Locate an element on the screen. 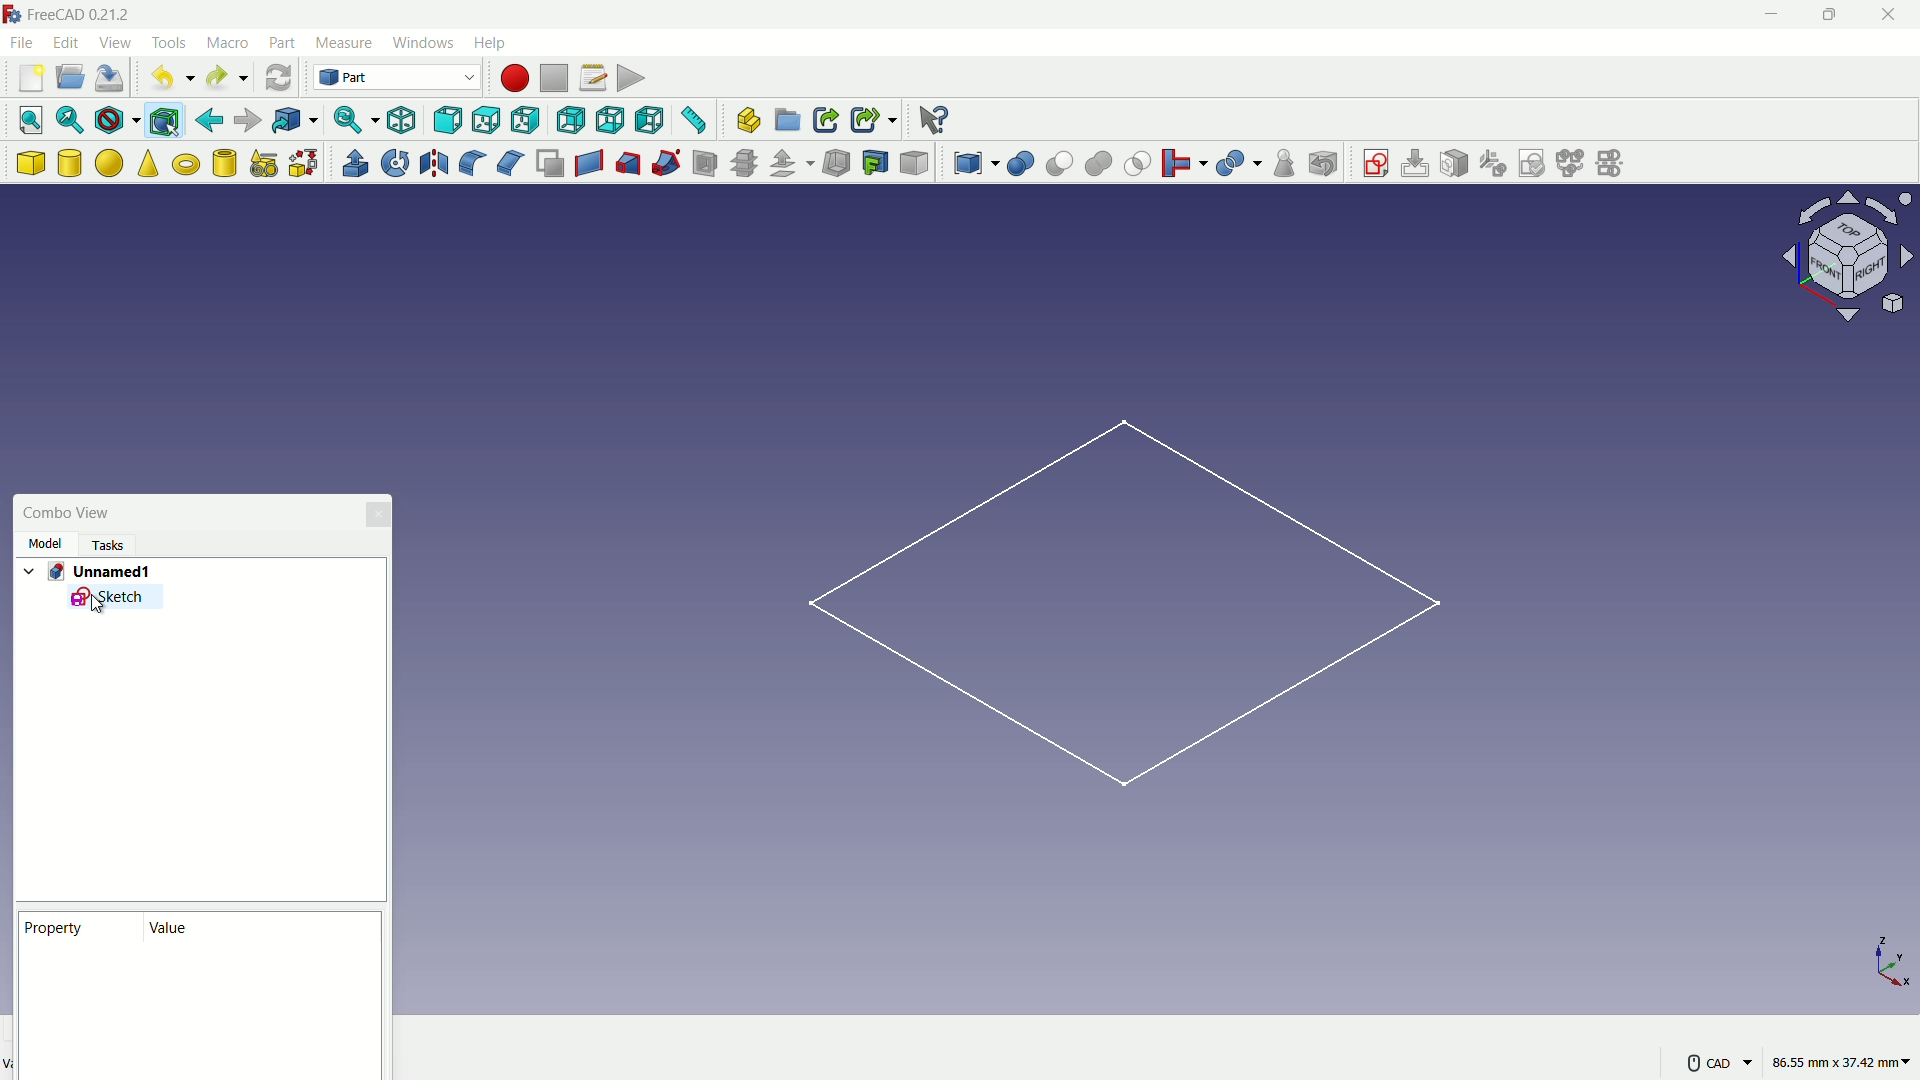 The height and width of the screenshot is (1080, 1920). go to linked objects is located at coordinates (296, 119).